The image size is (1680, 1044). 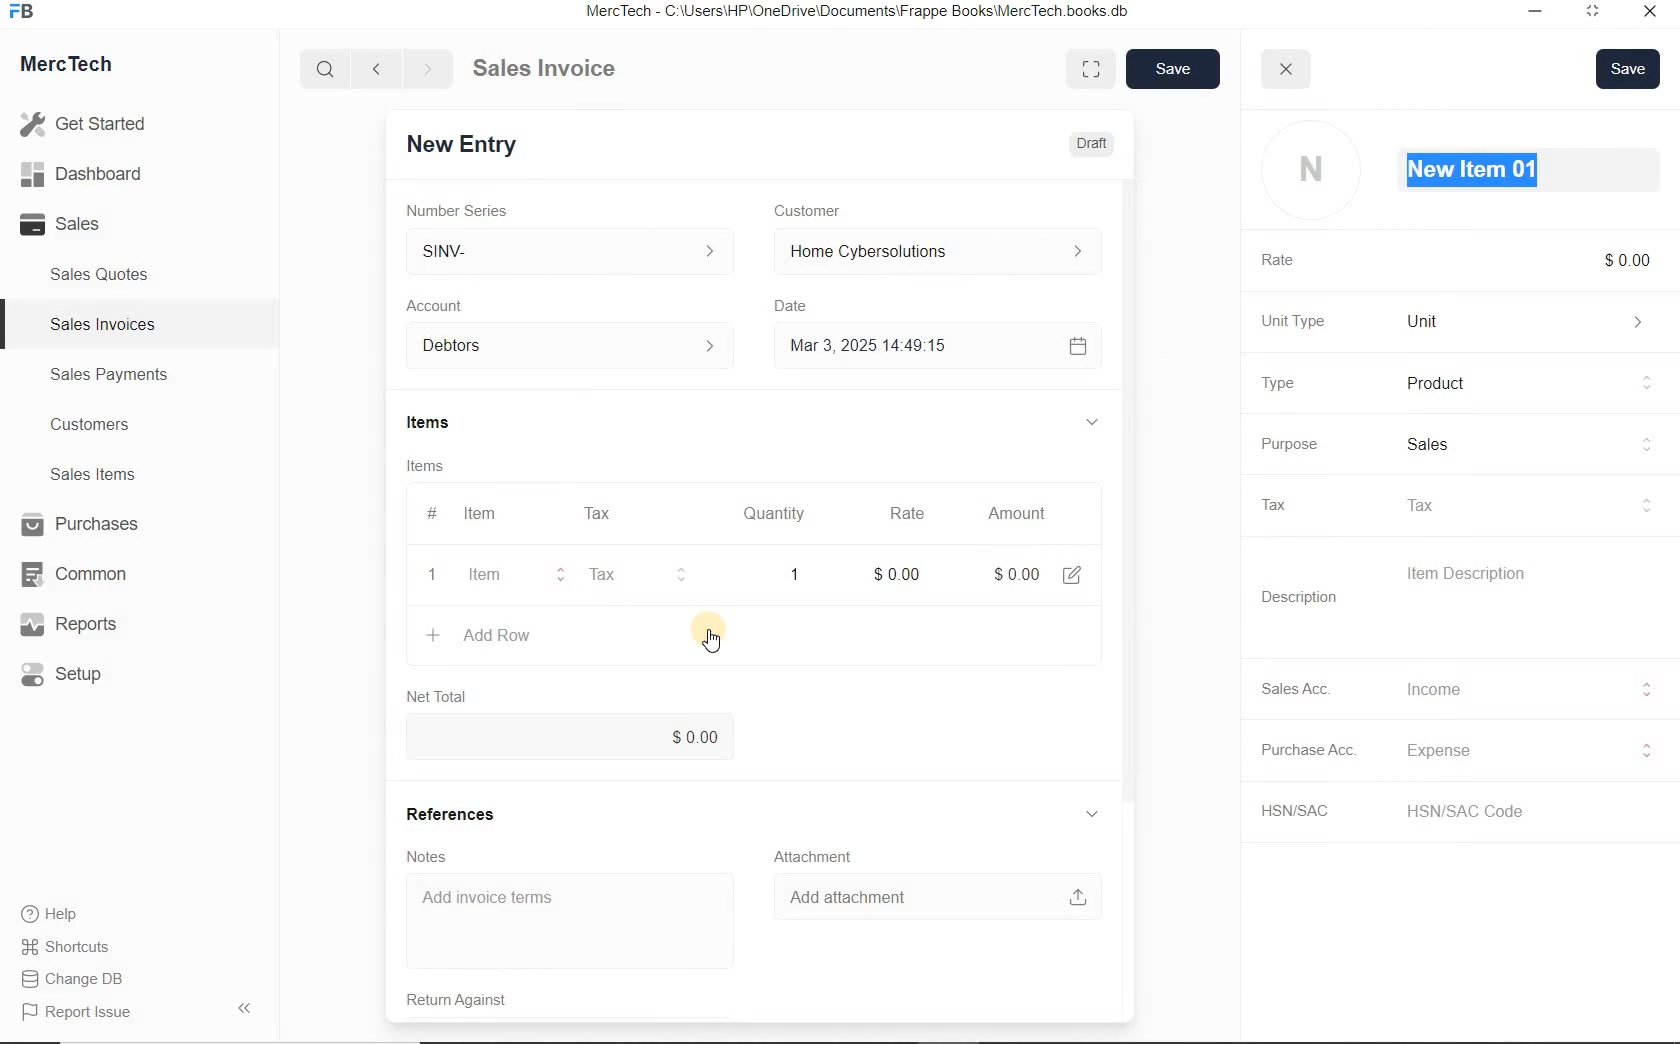 I want to click on edit, so click(x=1070, y=573).